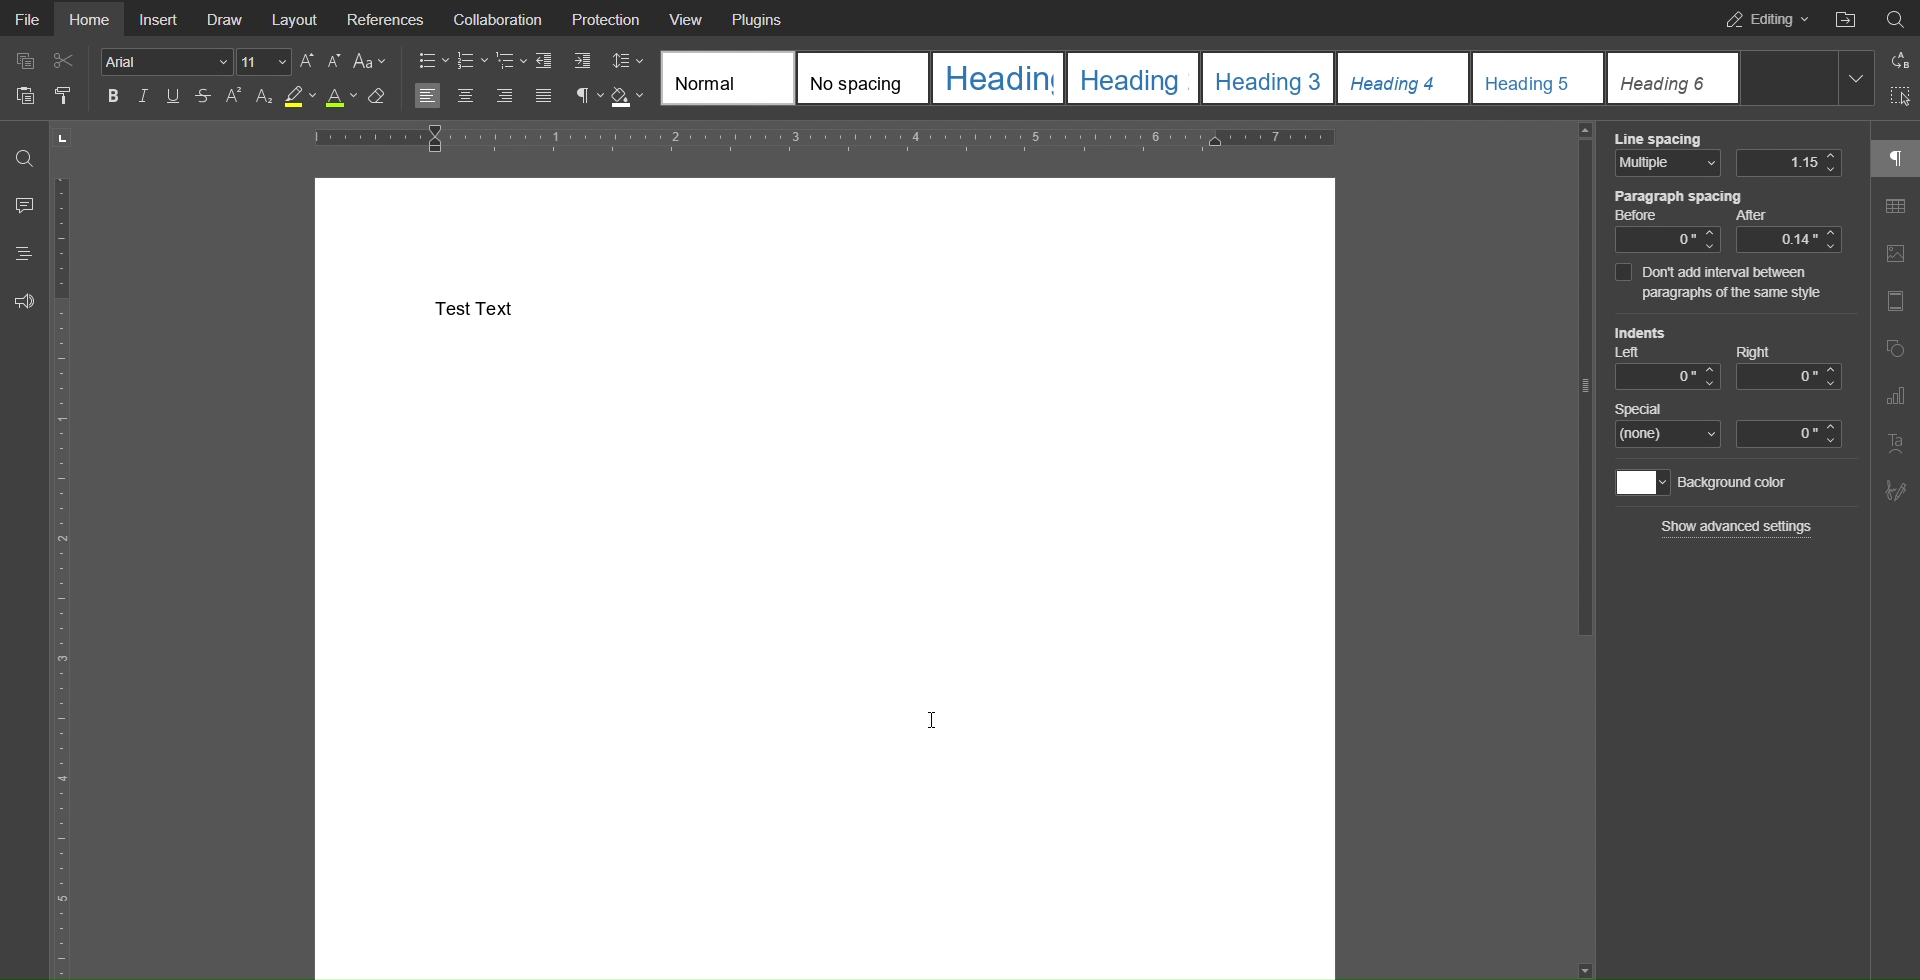  What do you see at coordinates (1895, 208) in the screenshot?
I see `Table Settings` at bounding box center [1895, 208].